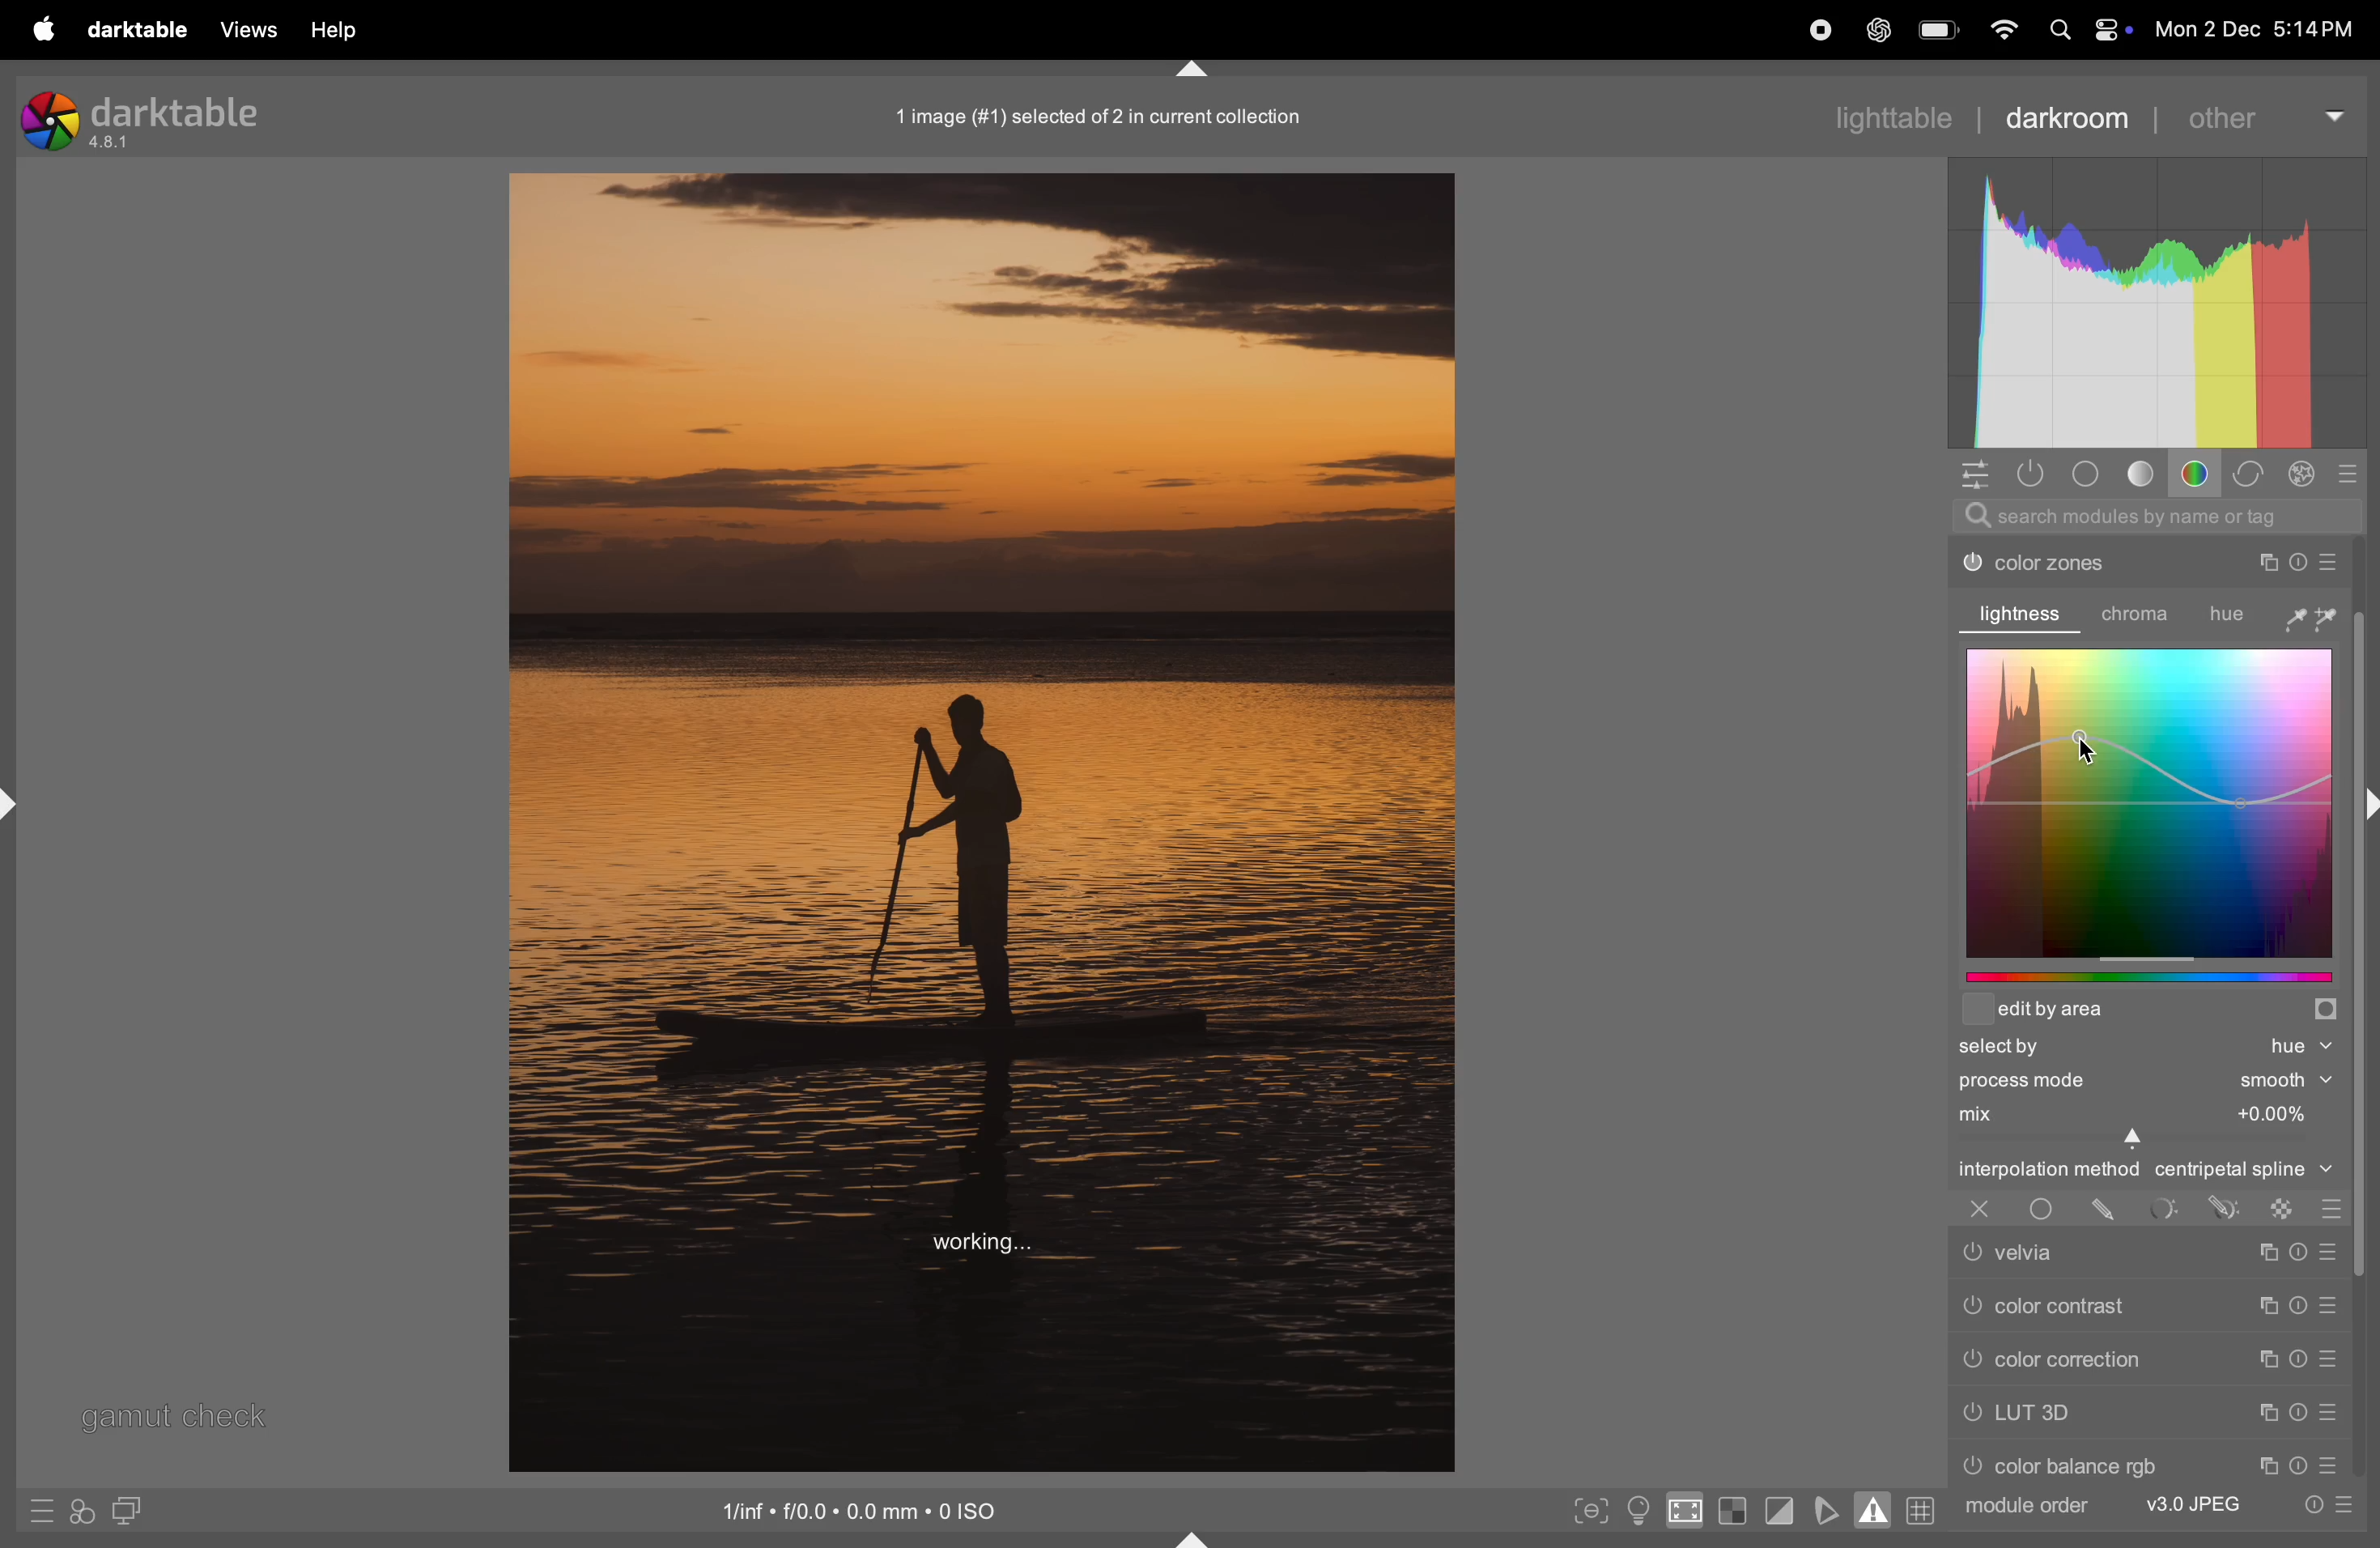 The image size is (2380, 1548). I want to click on Timer, so click(2299, 1412).